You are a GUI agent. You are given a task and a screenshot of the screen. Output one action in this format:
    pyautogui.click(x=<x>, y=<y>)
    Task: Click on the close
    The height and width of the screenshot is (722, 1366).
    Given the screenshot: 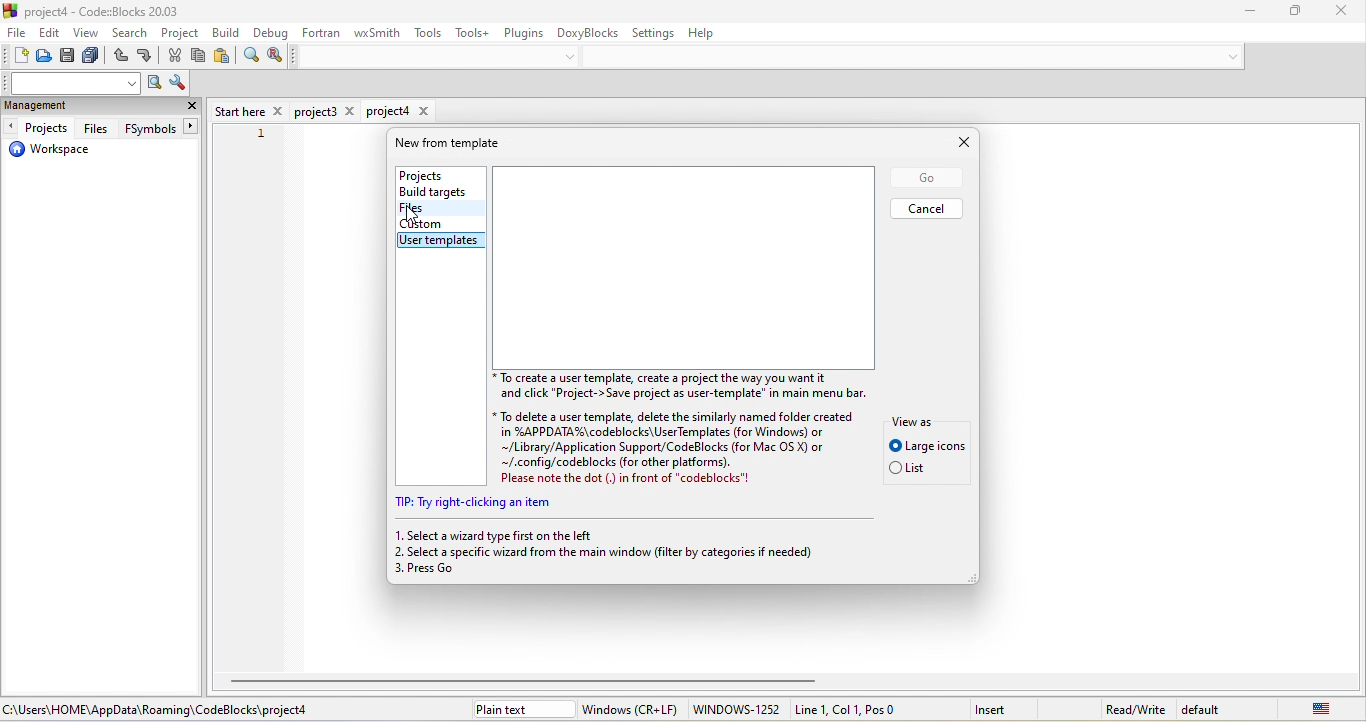 What is the action you would take?
    pyautogui.click(x=952, y=143)
    